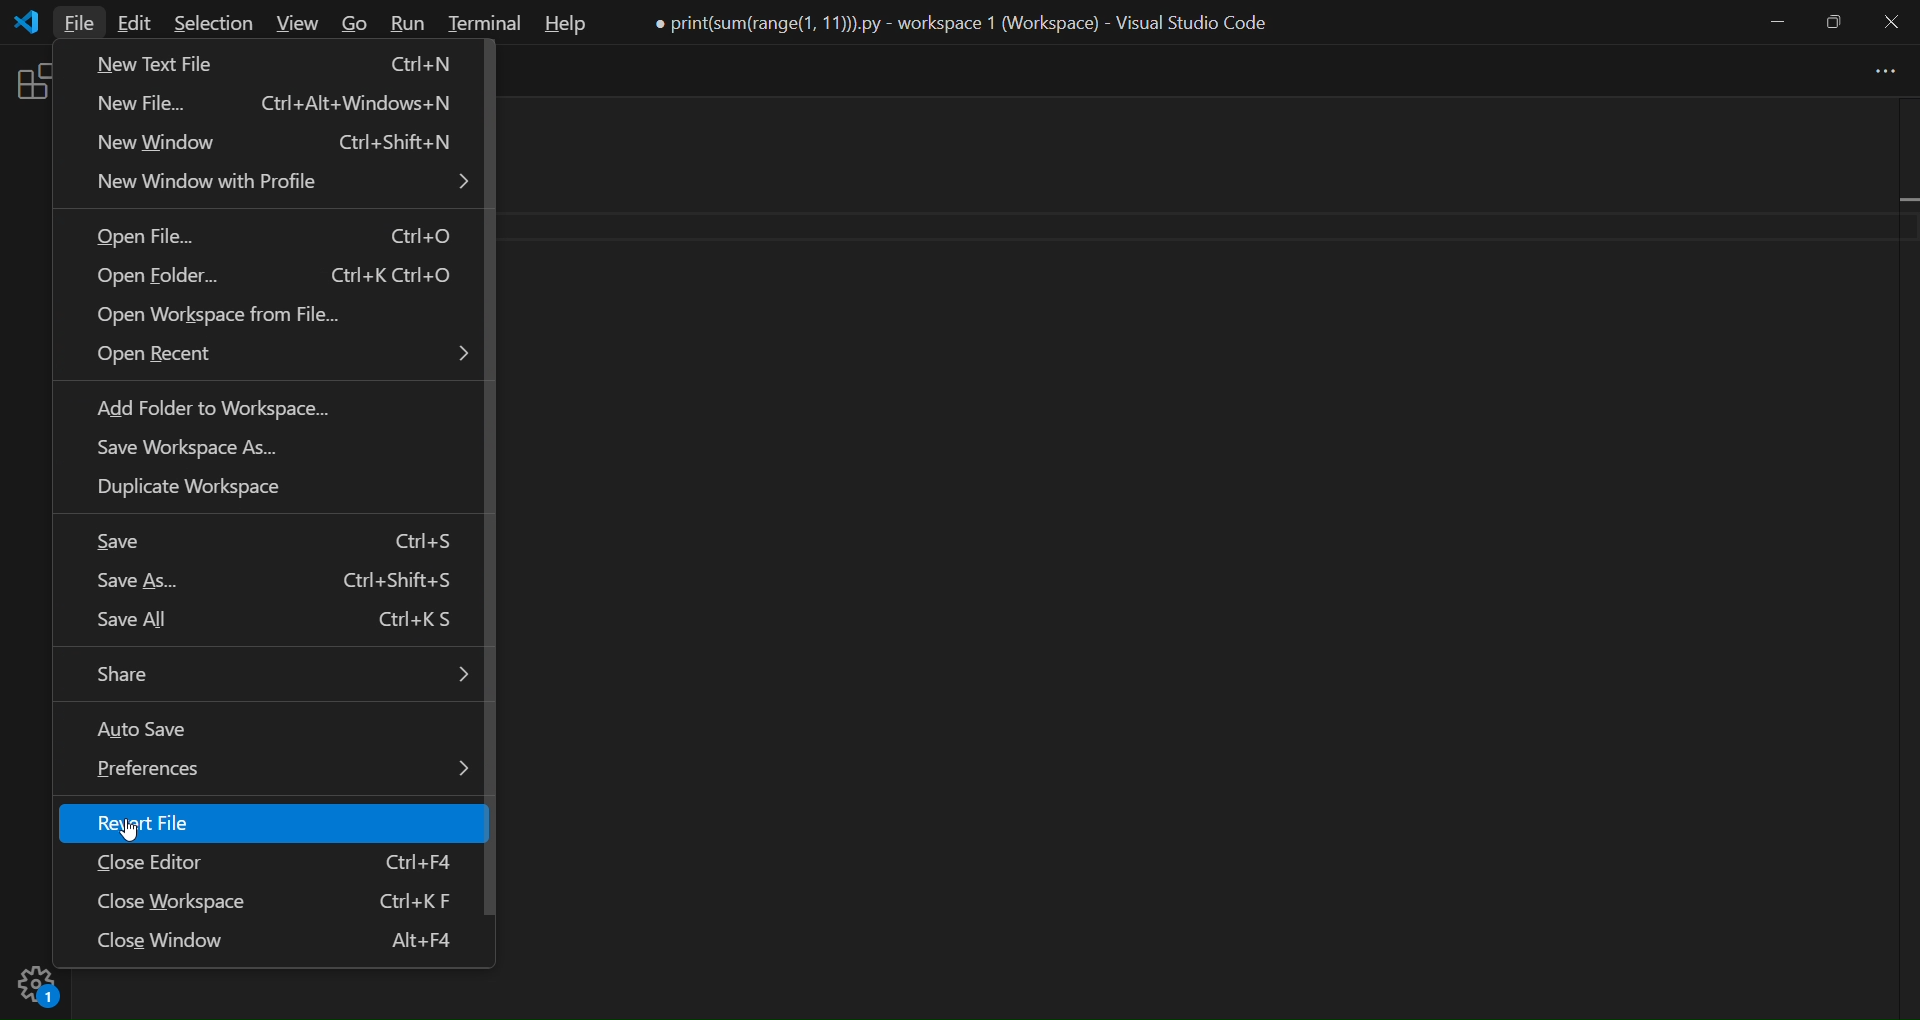 The width and height of the screenshot is (1920, 1020). I want to click on vertical scroll bar, so click(1903, 549).